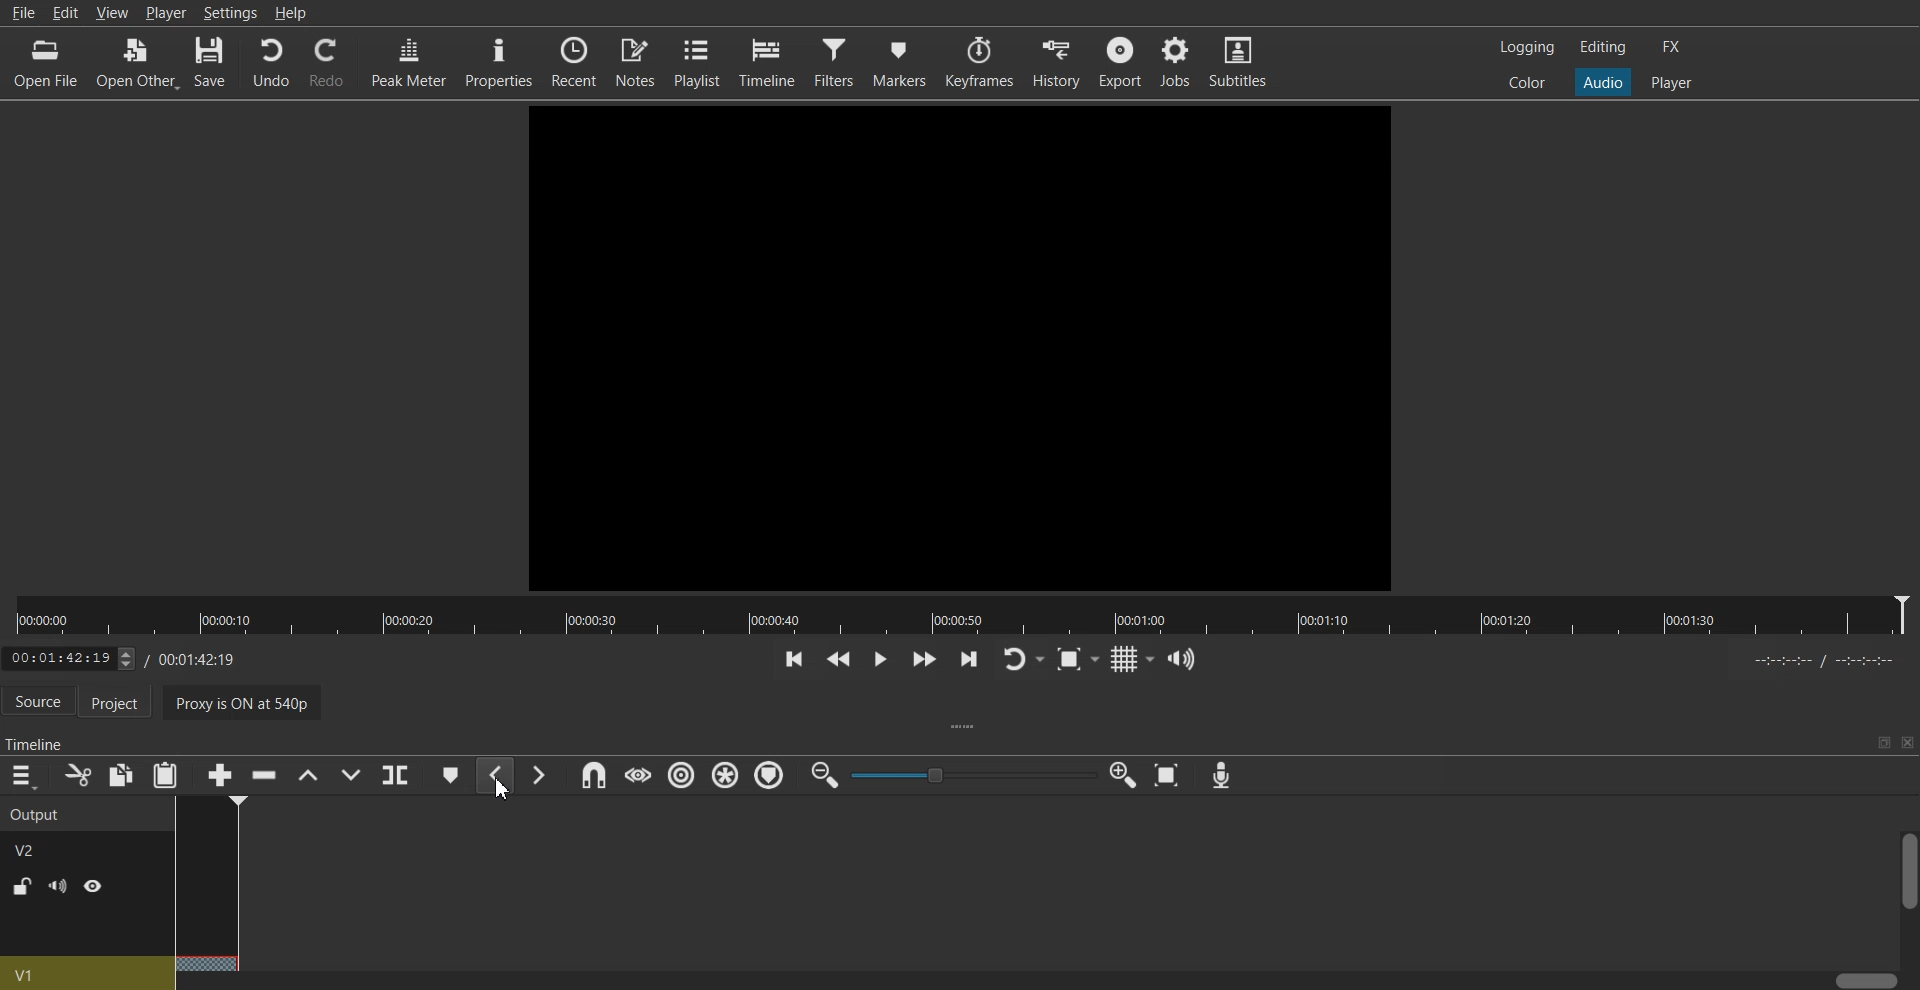 The width and height of the screenshot is (1920, 990). Describe the element at coordinates (1121, 61) in the screenshot. I see `Export` at that location.